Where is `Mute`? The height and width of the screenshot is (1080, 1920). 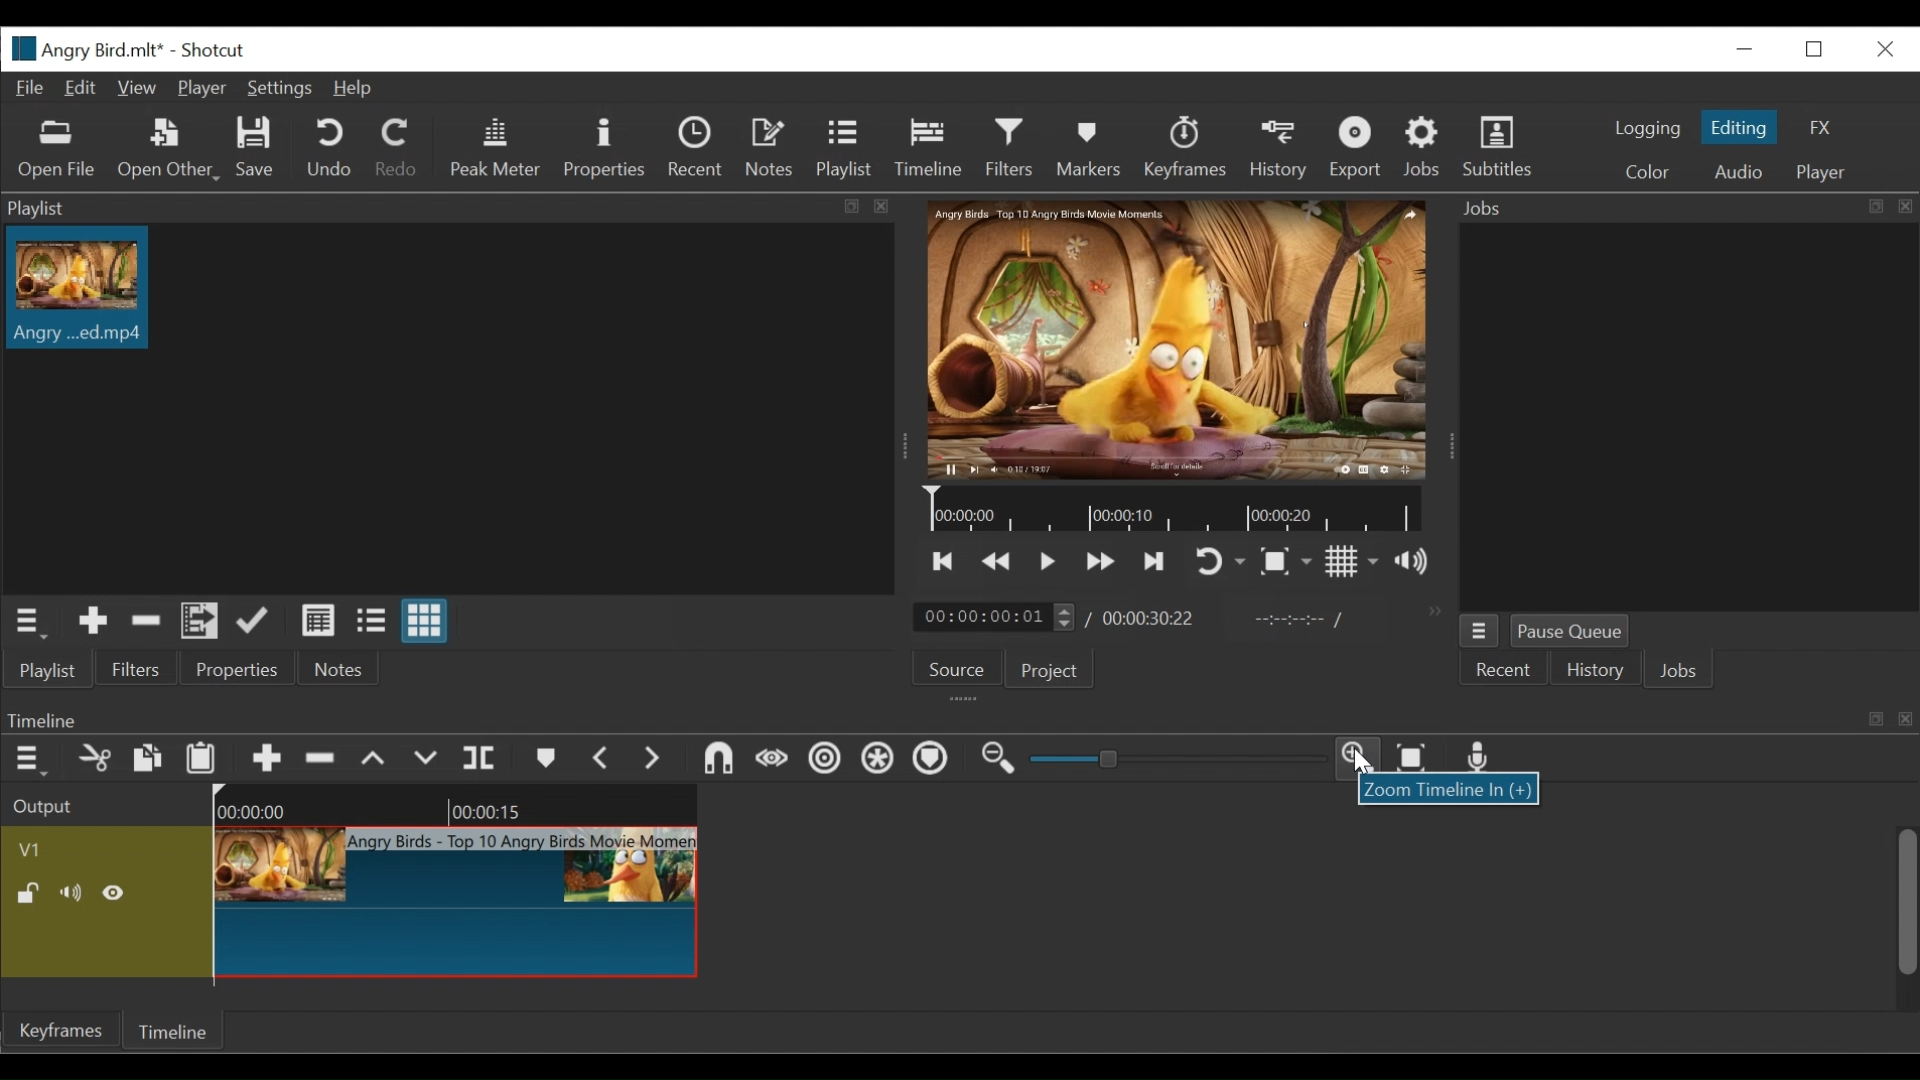
Mute is located at coordinates (73, 892).